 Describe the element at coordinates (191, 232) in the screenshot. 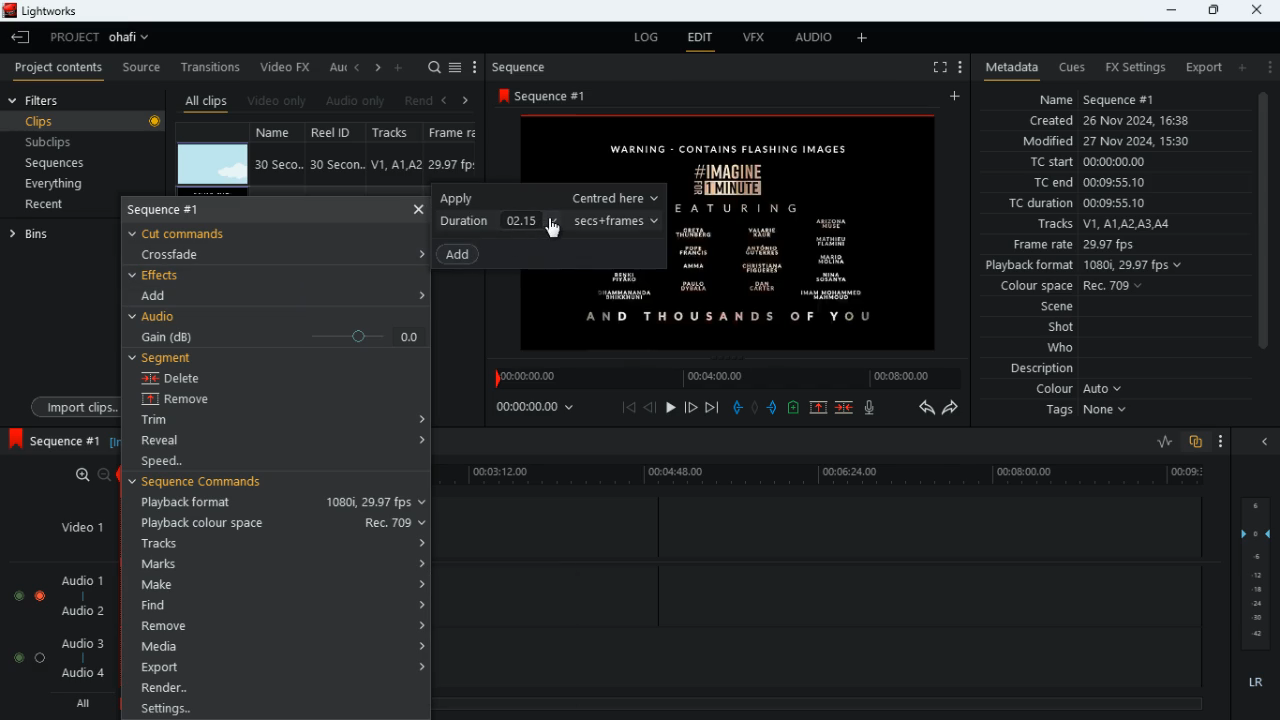

I see `cut commands` at that location.